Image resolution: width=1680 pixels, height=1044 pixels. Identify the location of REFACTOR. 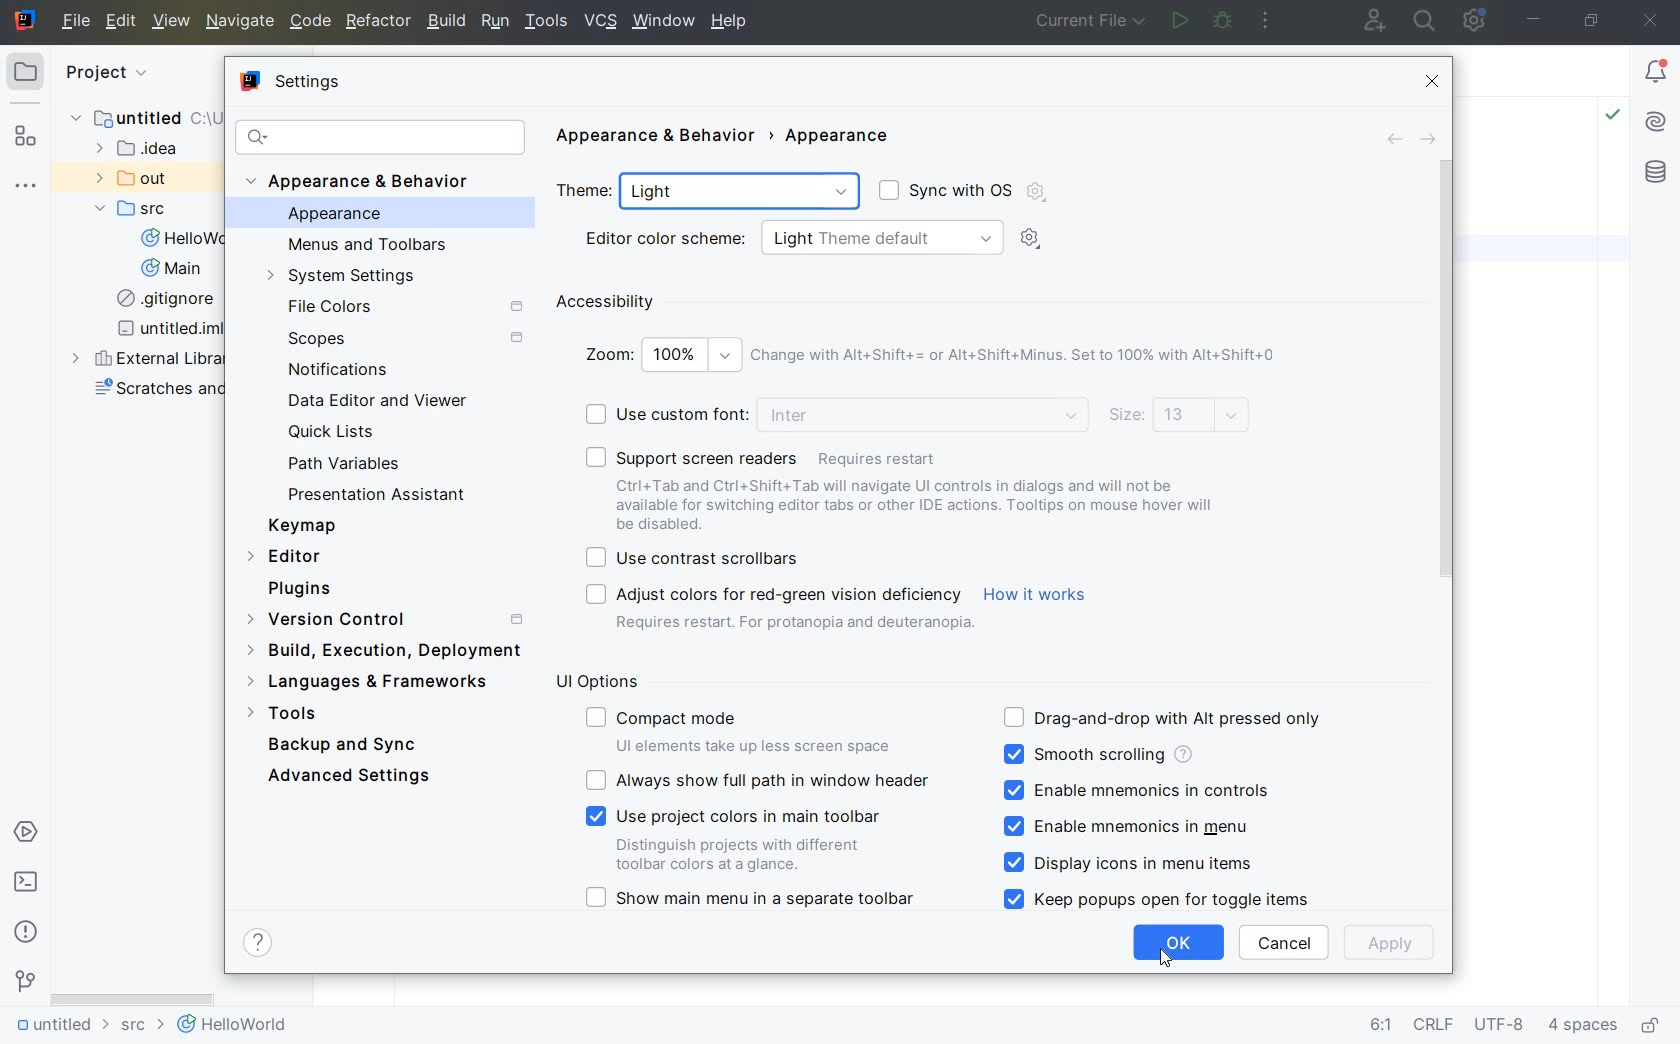
(380, 21).